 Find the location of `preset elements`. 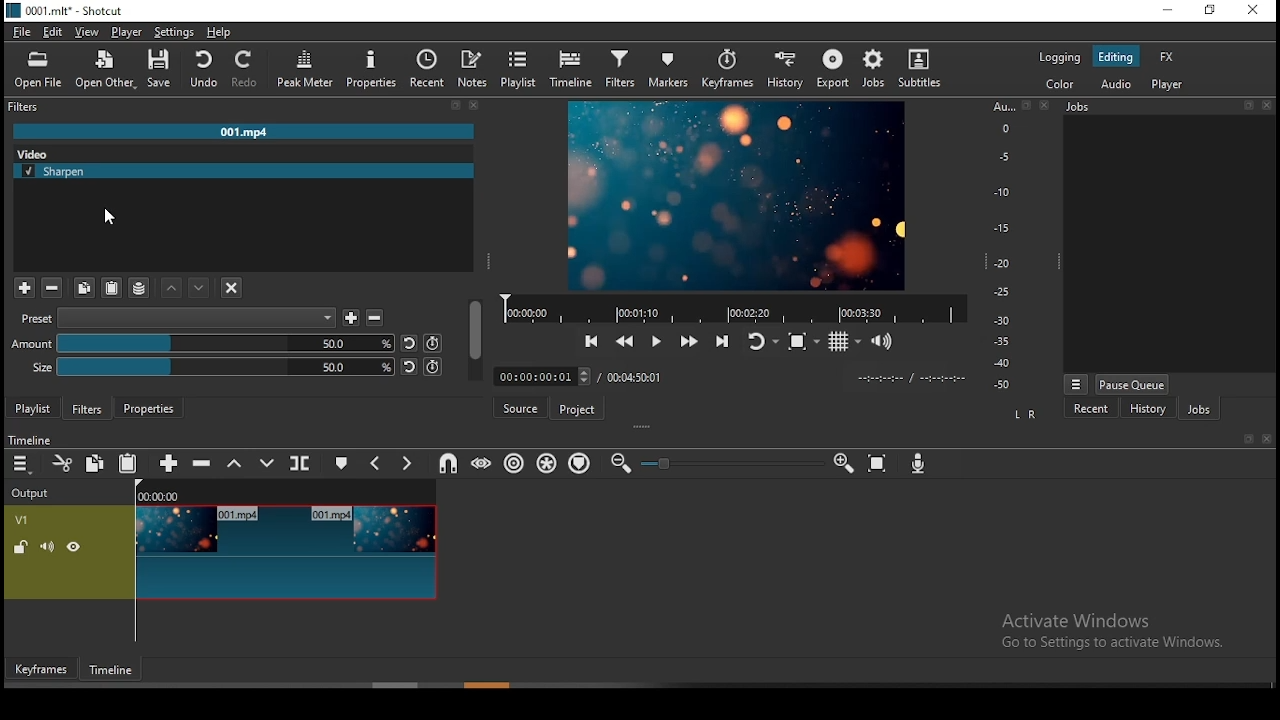

preset elements is located at coordinates (199, 319).